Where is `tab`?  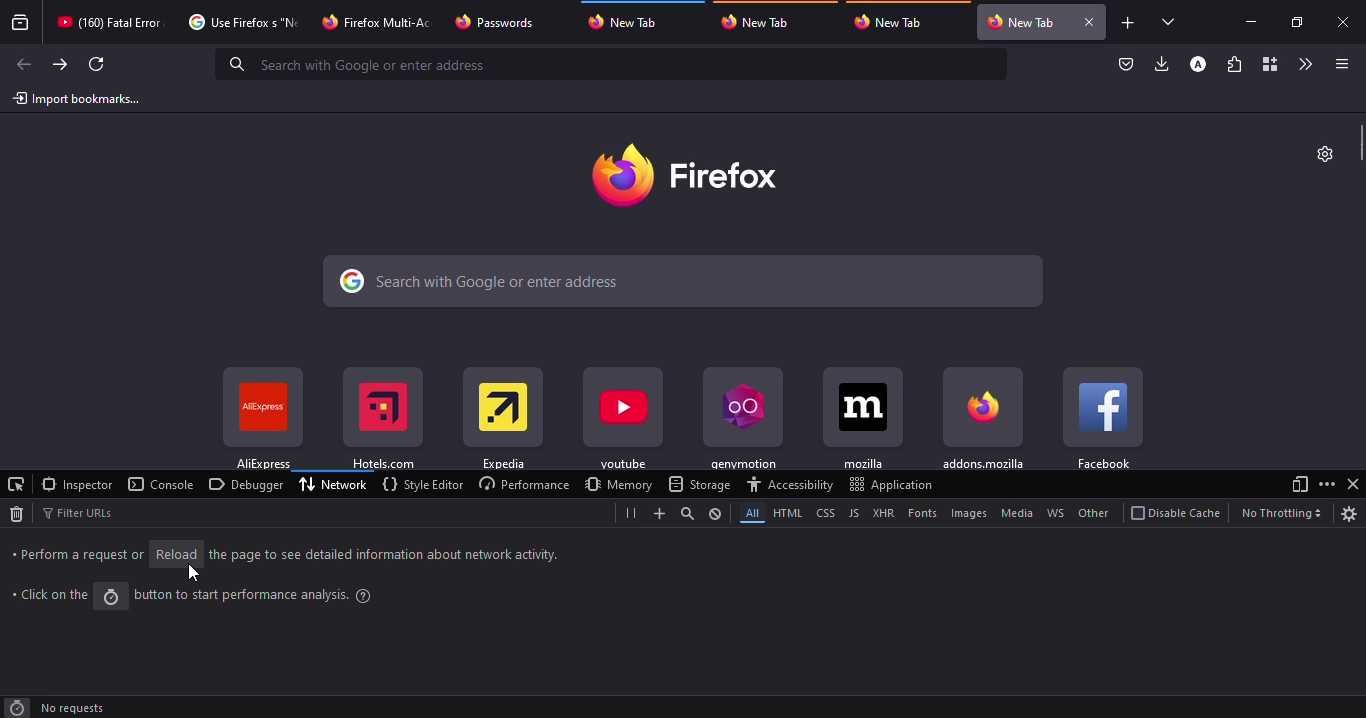 tab is located at coordinates (765, 22).